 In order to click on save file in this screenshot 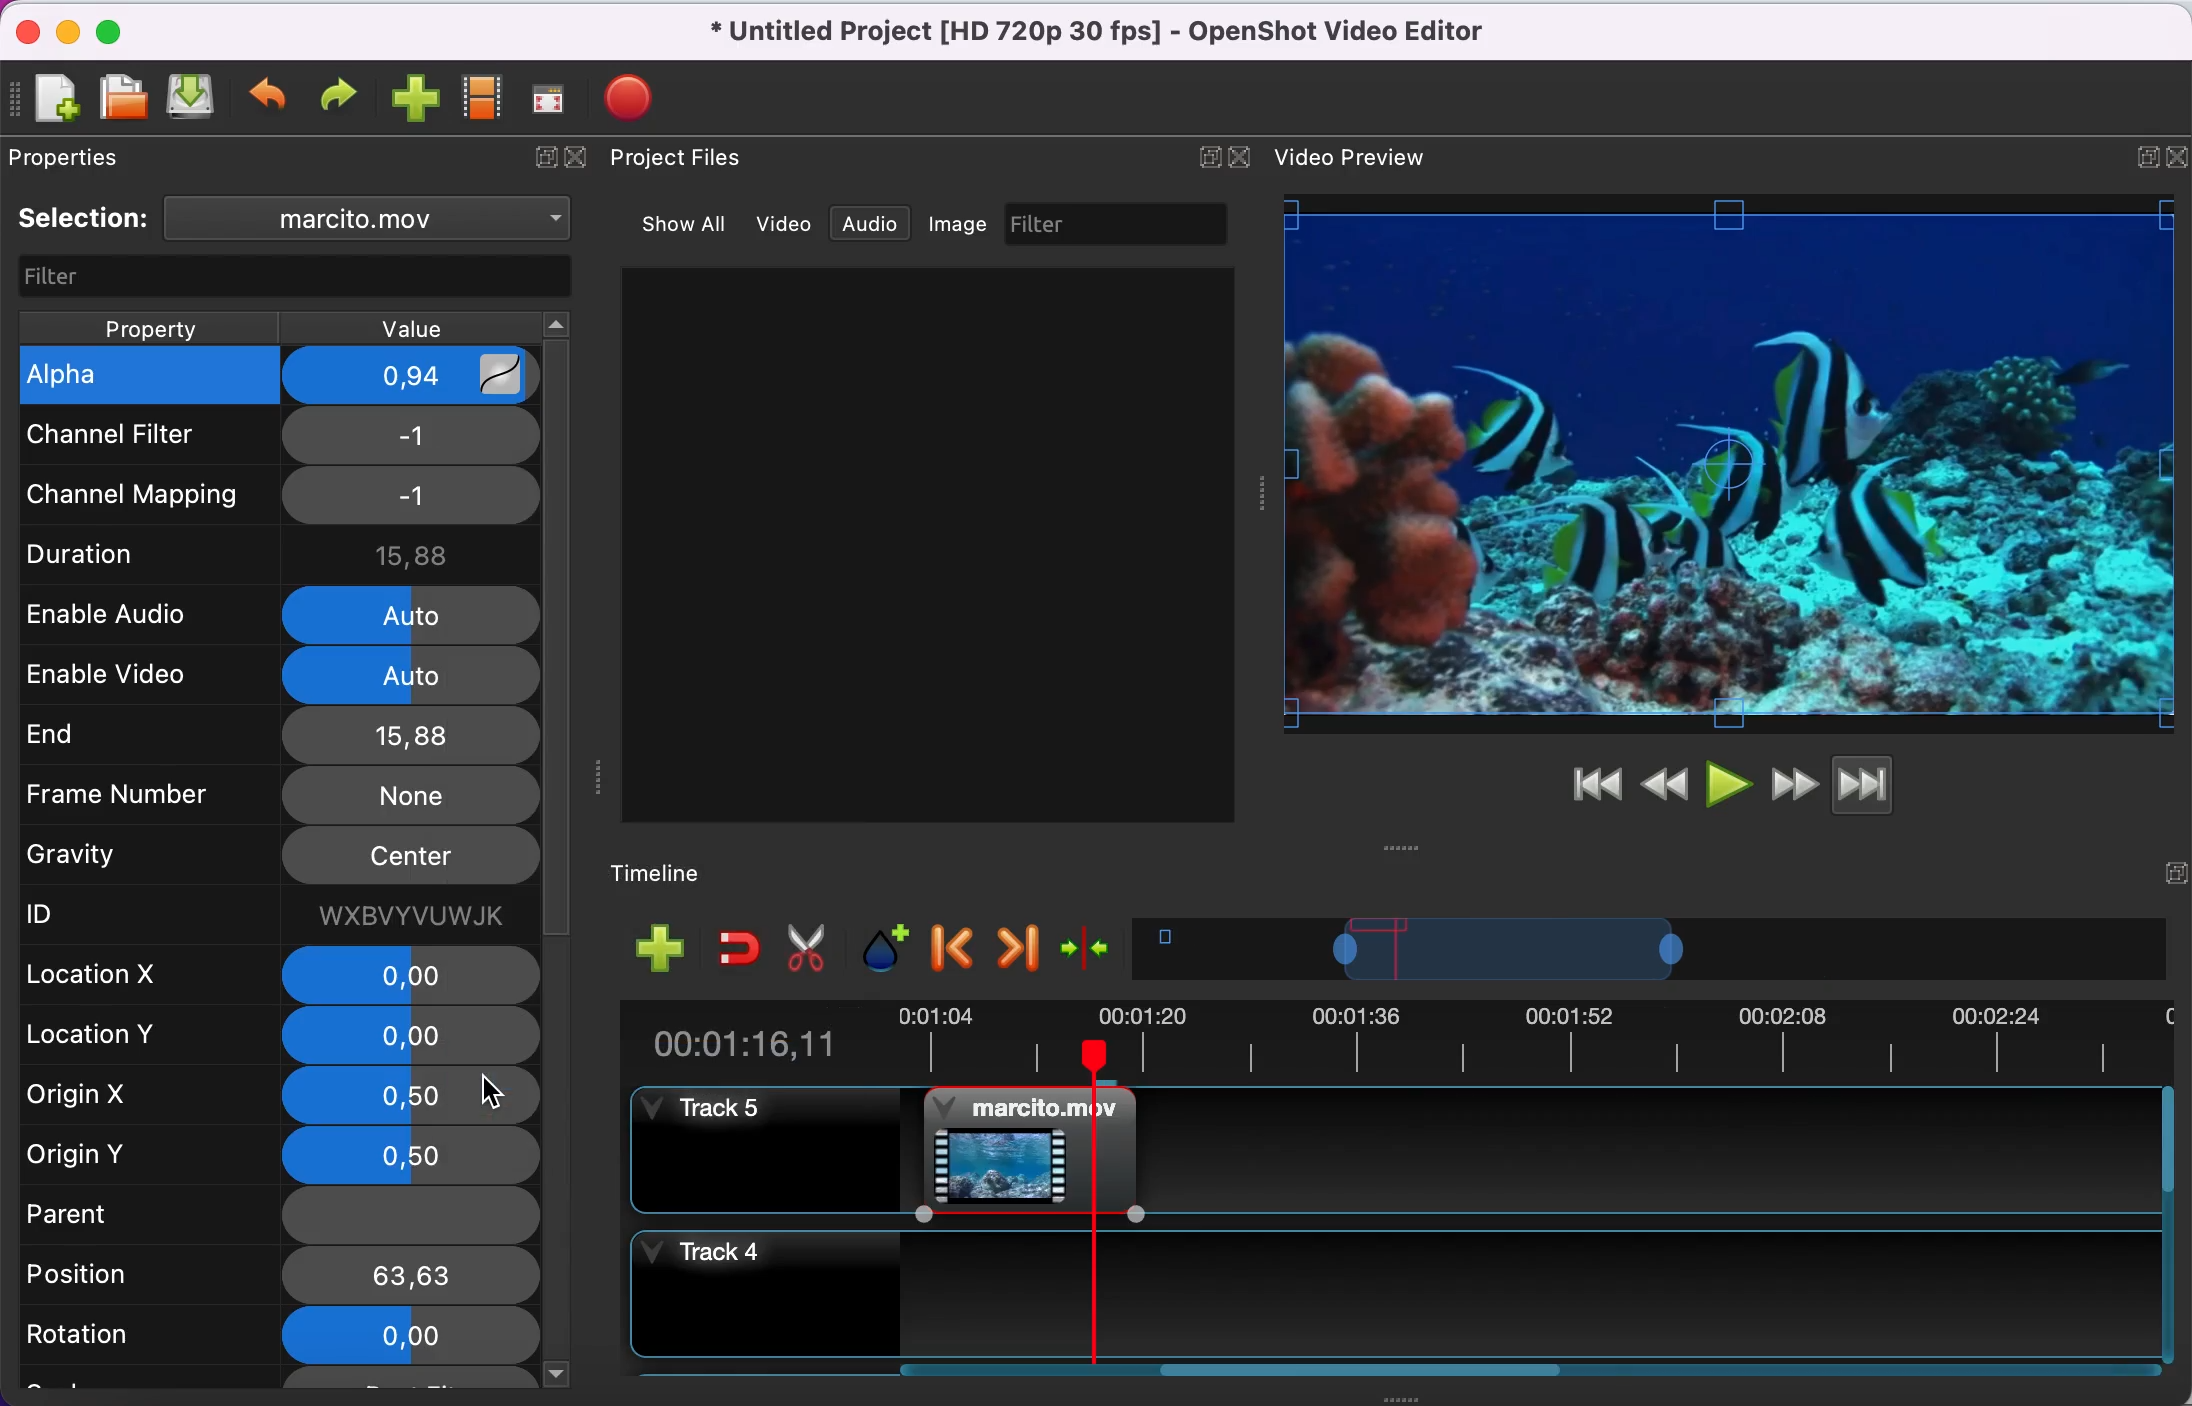, I will do `click(193, 101)`.